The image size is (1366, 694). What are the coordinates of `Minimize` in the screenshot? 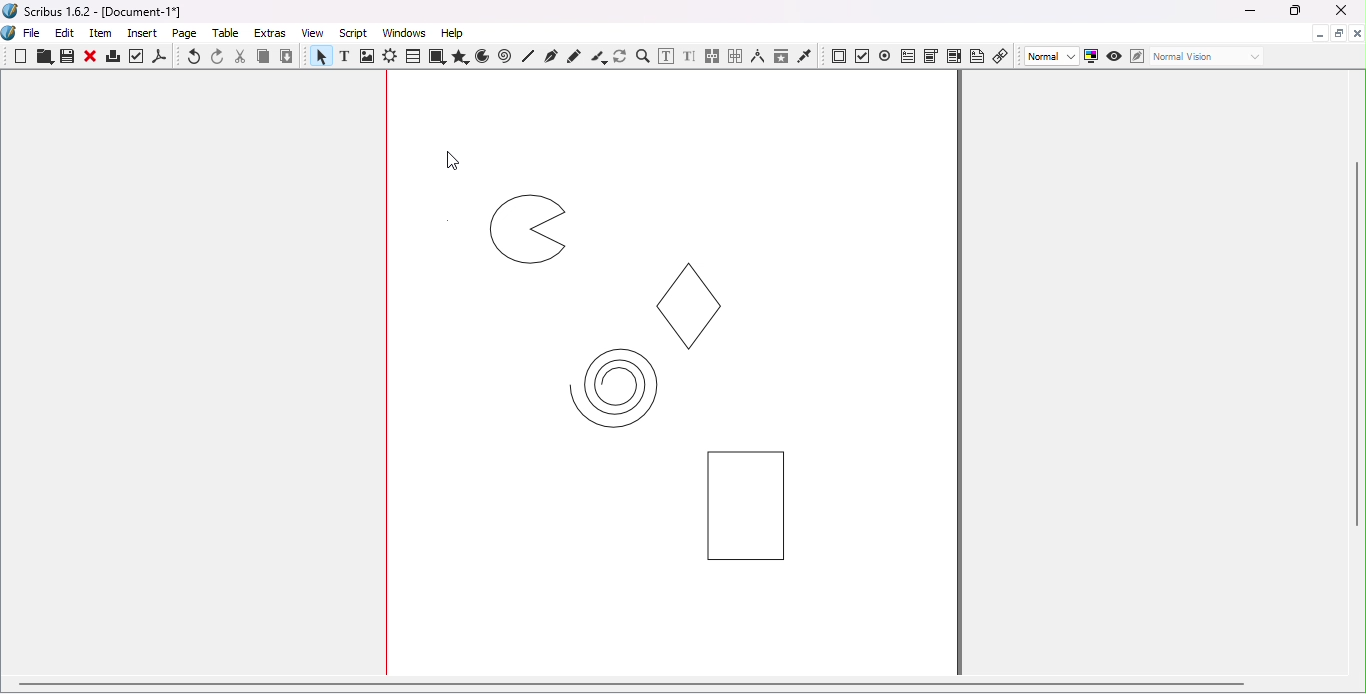 It's located at (1318, 32).